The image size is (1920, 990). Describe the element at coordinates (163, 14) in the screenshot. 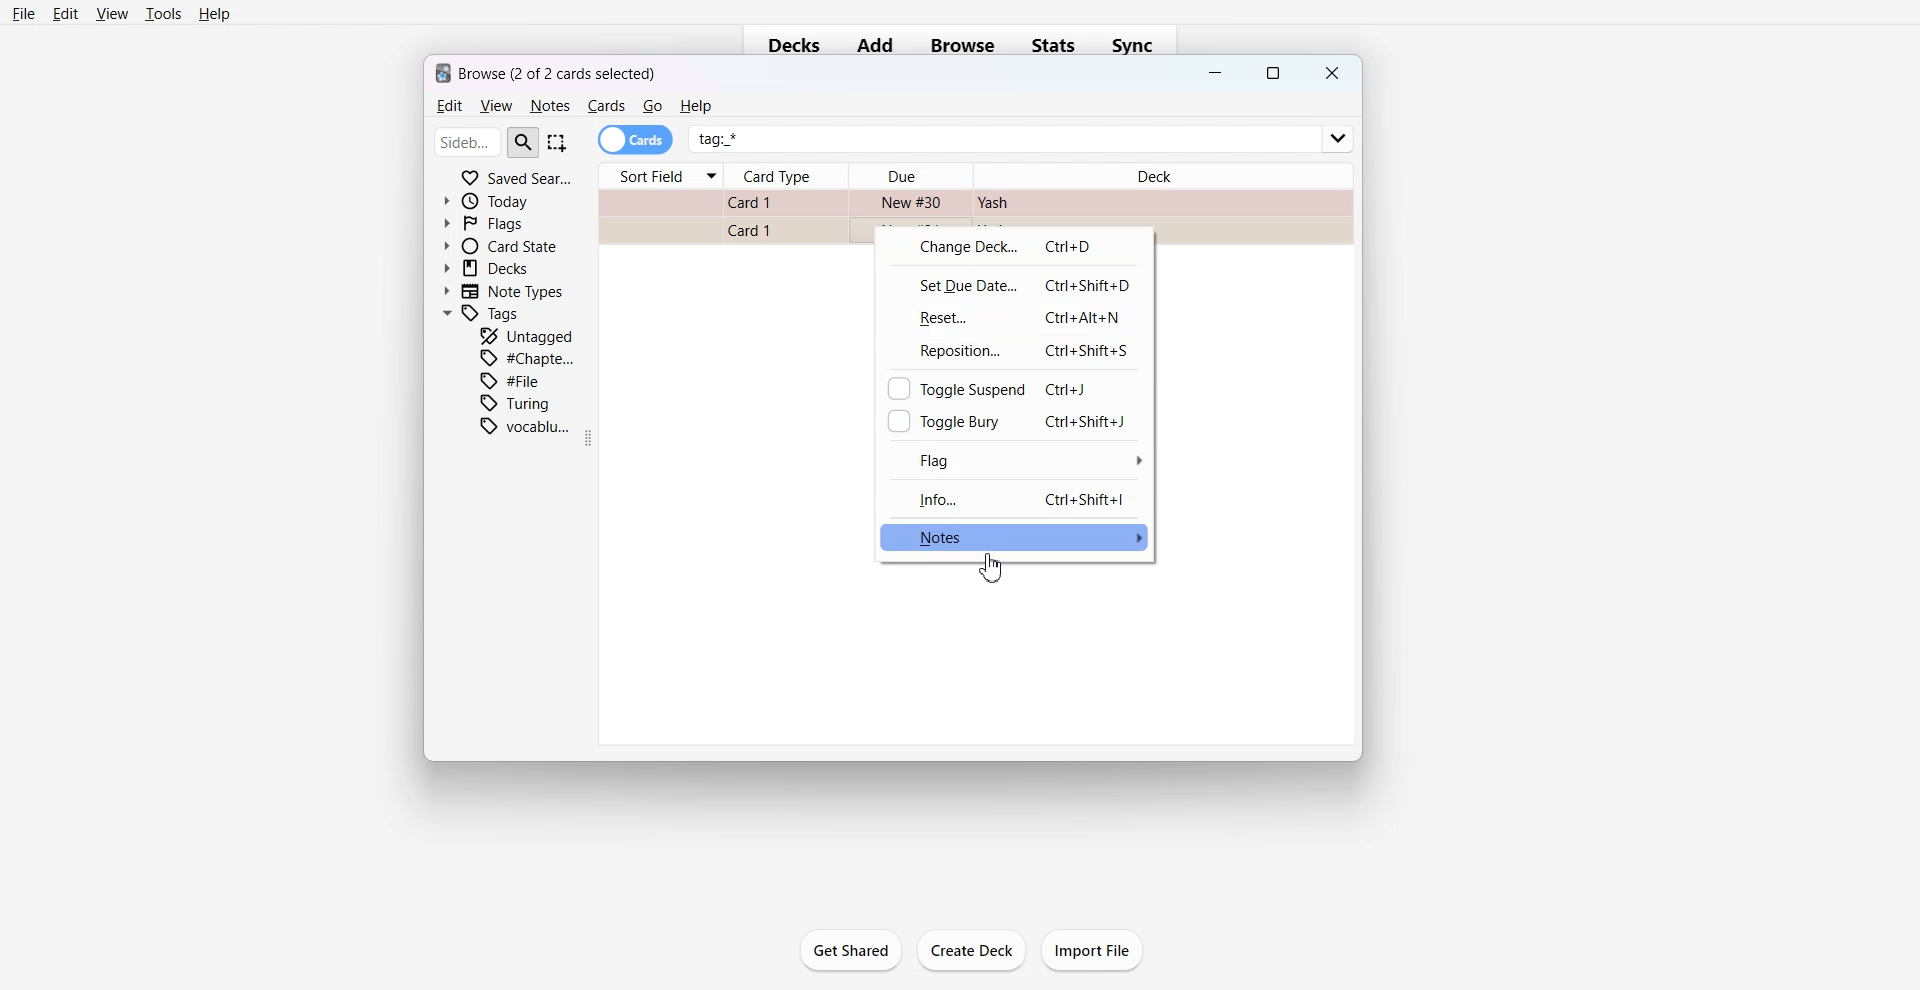

I see `Tools` at that location.